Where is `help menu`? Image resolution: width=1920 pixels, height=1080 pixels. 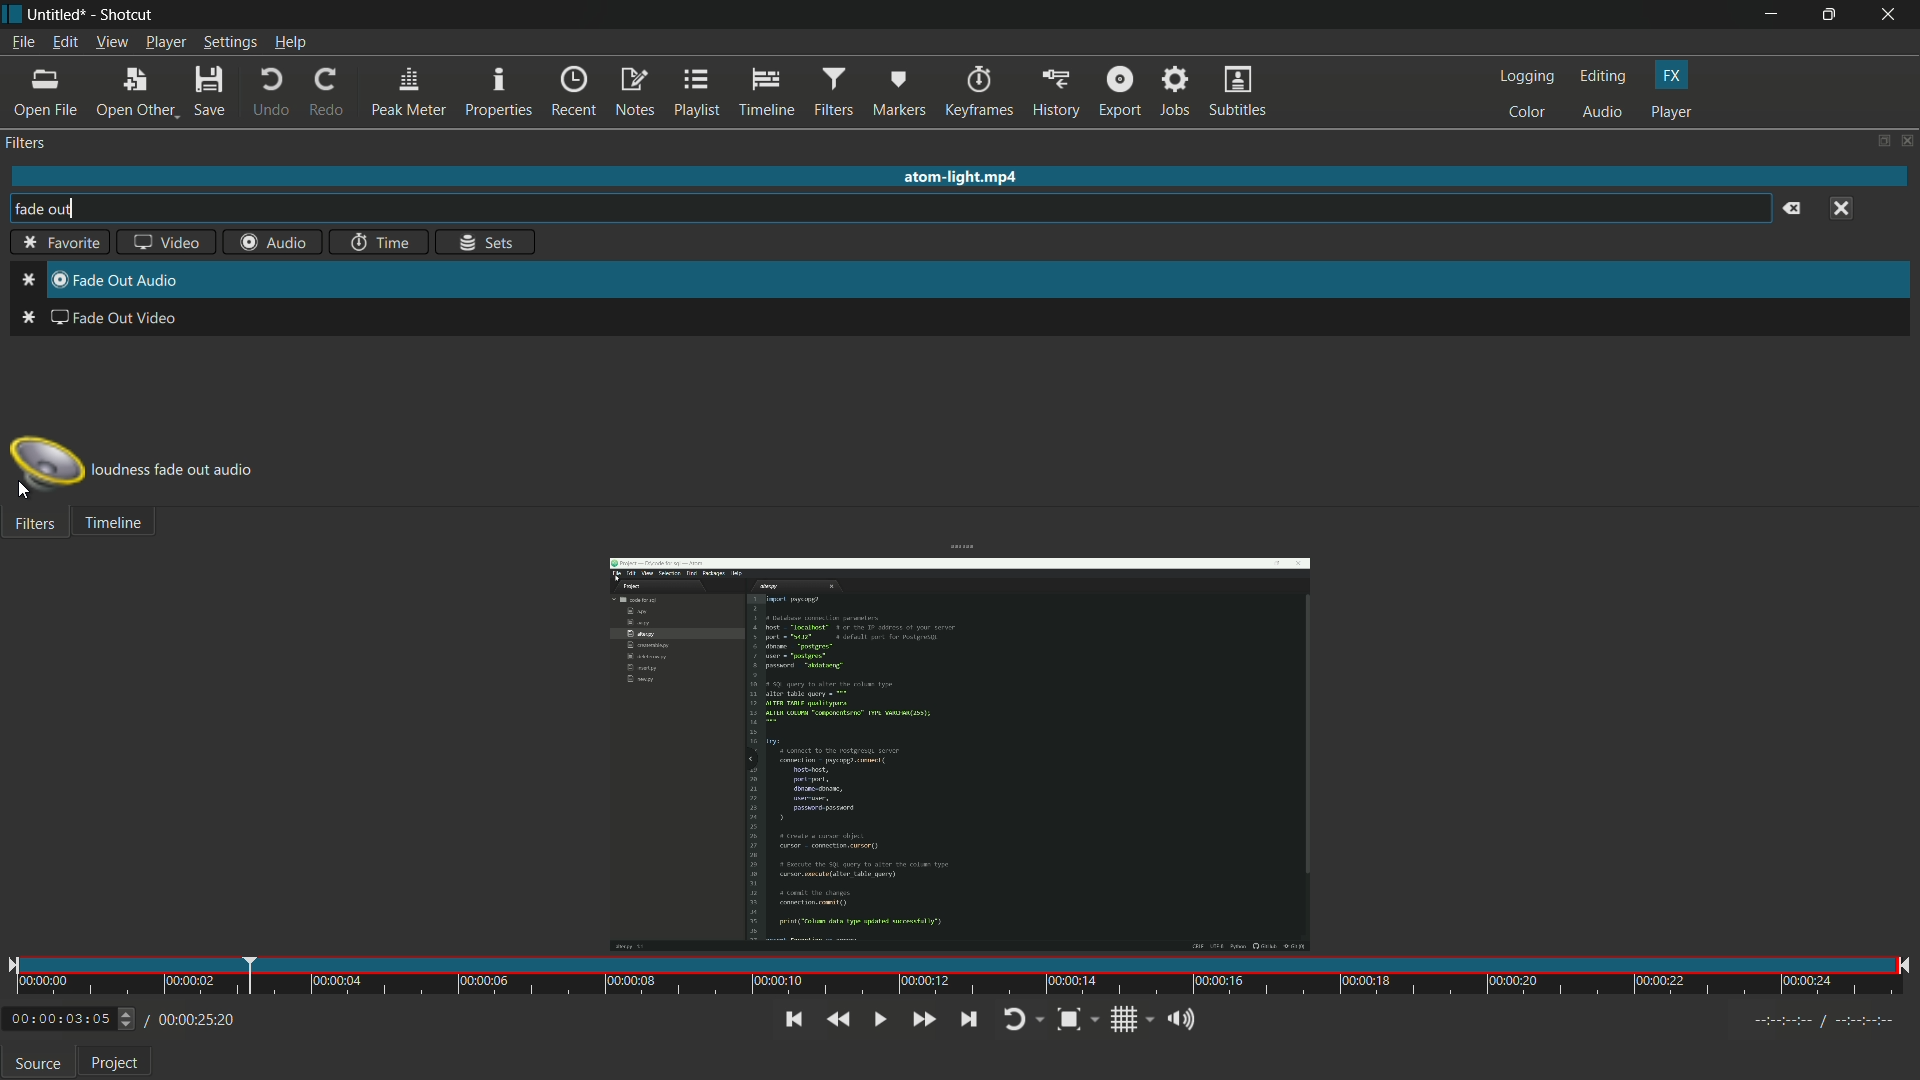
help menu is located at coordinates (292, 44).